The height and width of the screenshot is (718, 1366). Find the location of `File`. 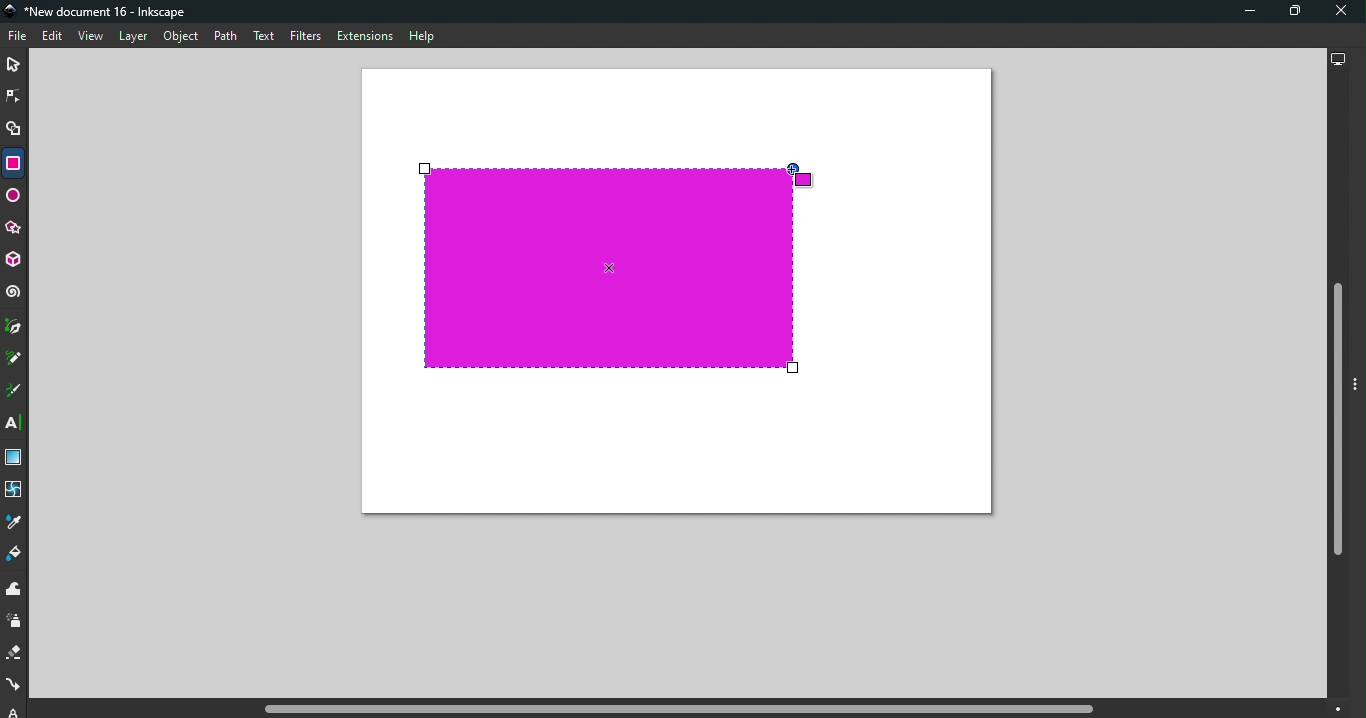

File is located at coordinates (20, 37).